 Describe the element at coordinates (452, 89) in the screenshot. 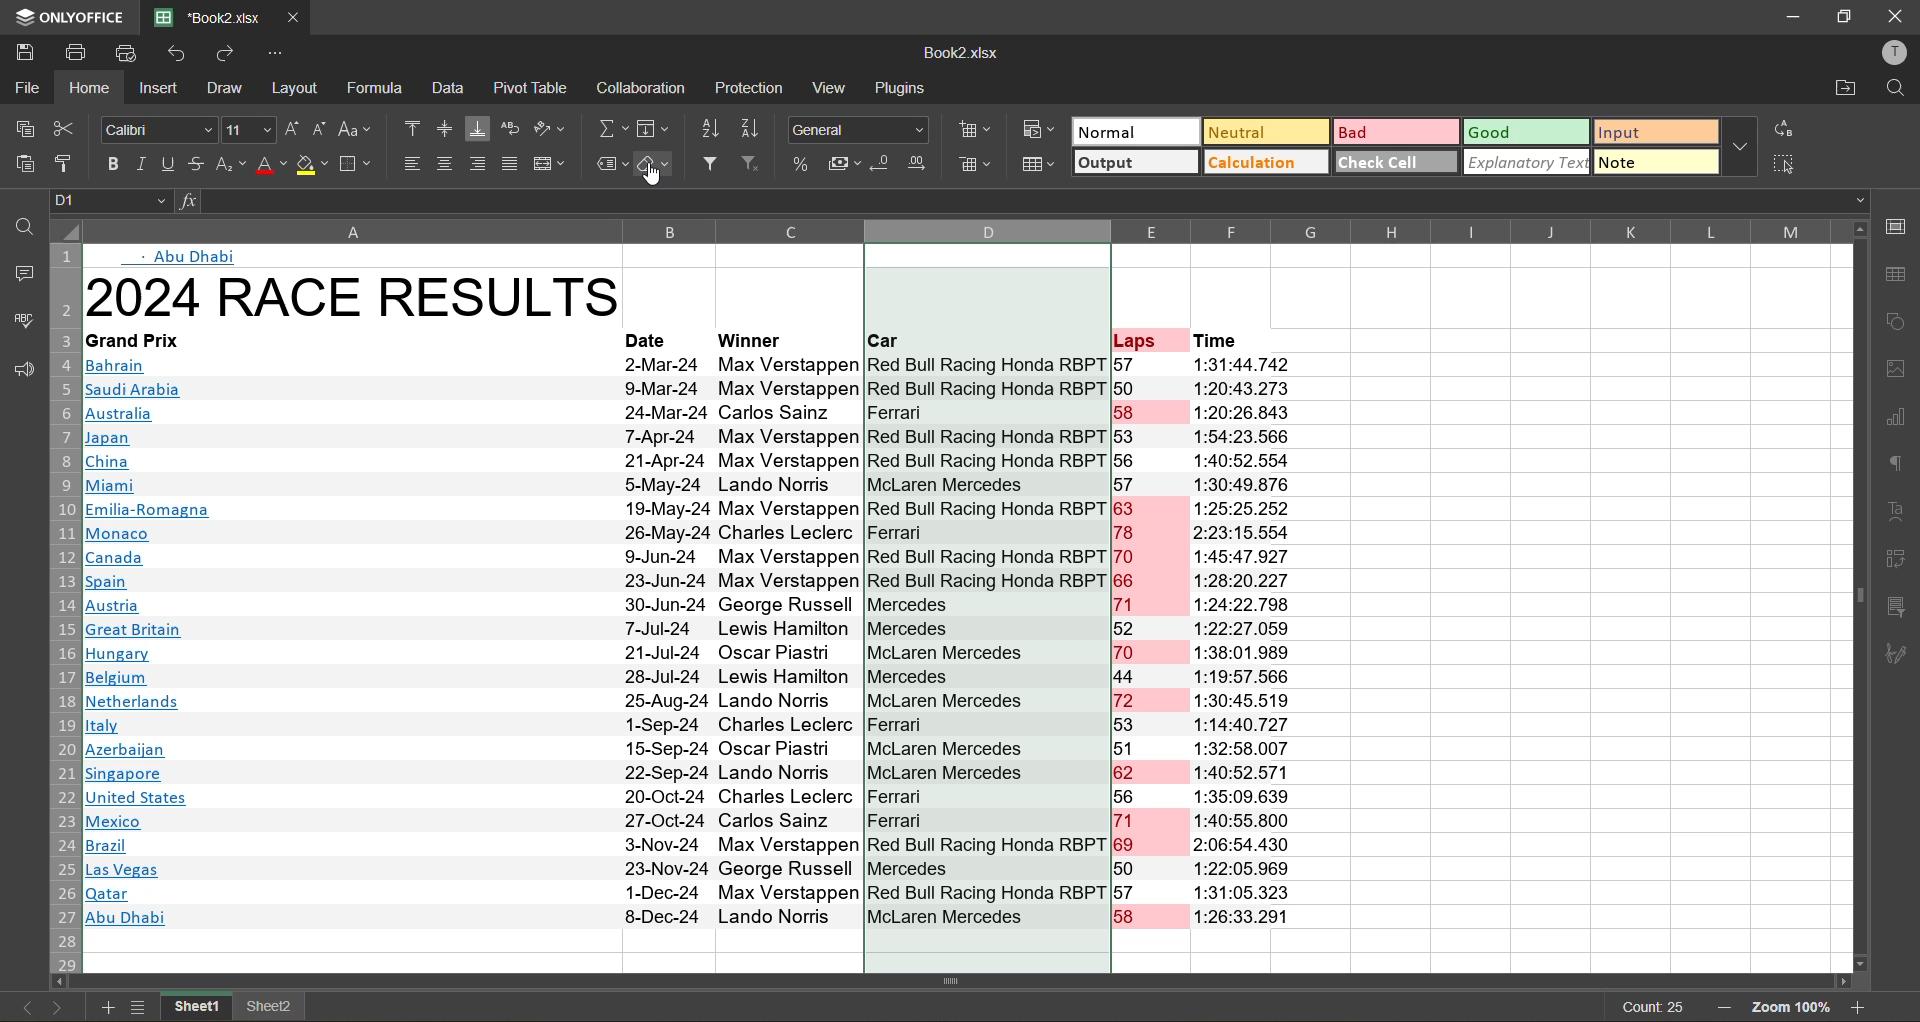

I see `data` at that location.